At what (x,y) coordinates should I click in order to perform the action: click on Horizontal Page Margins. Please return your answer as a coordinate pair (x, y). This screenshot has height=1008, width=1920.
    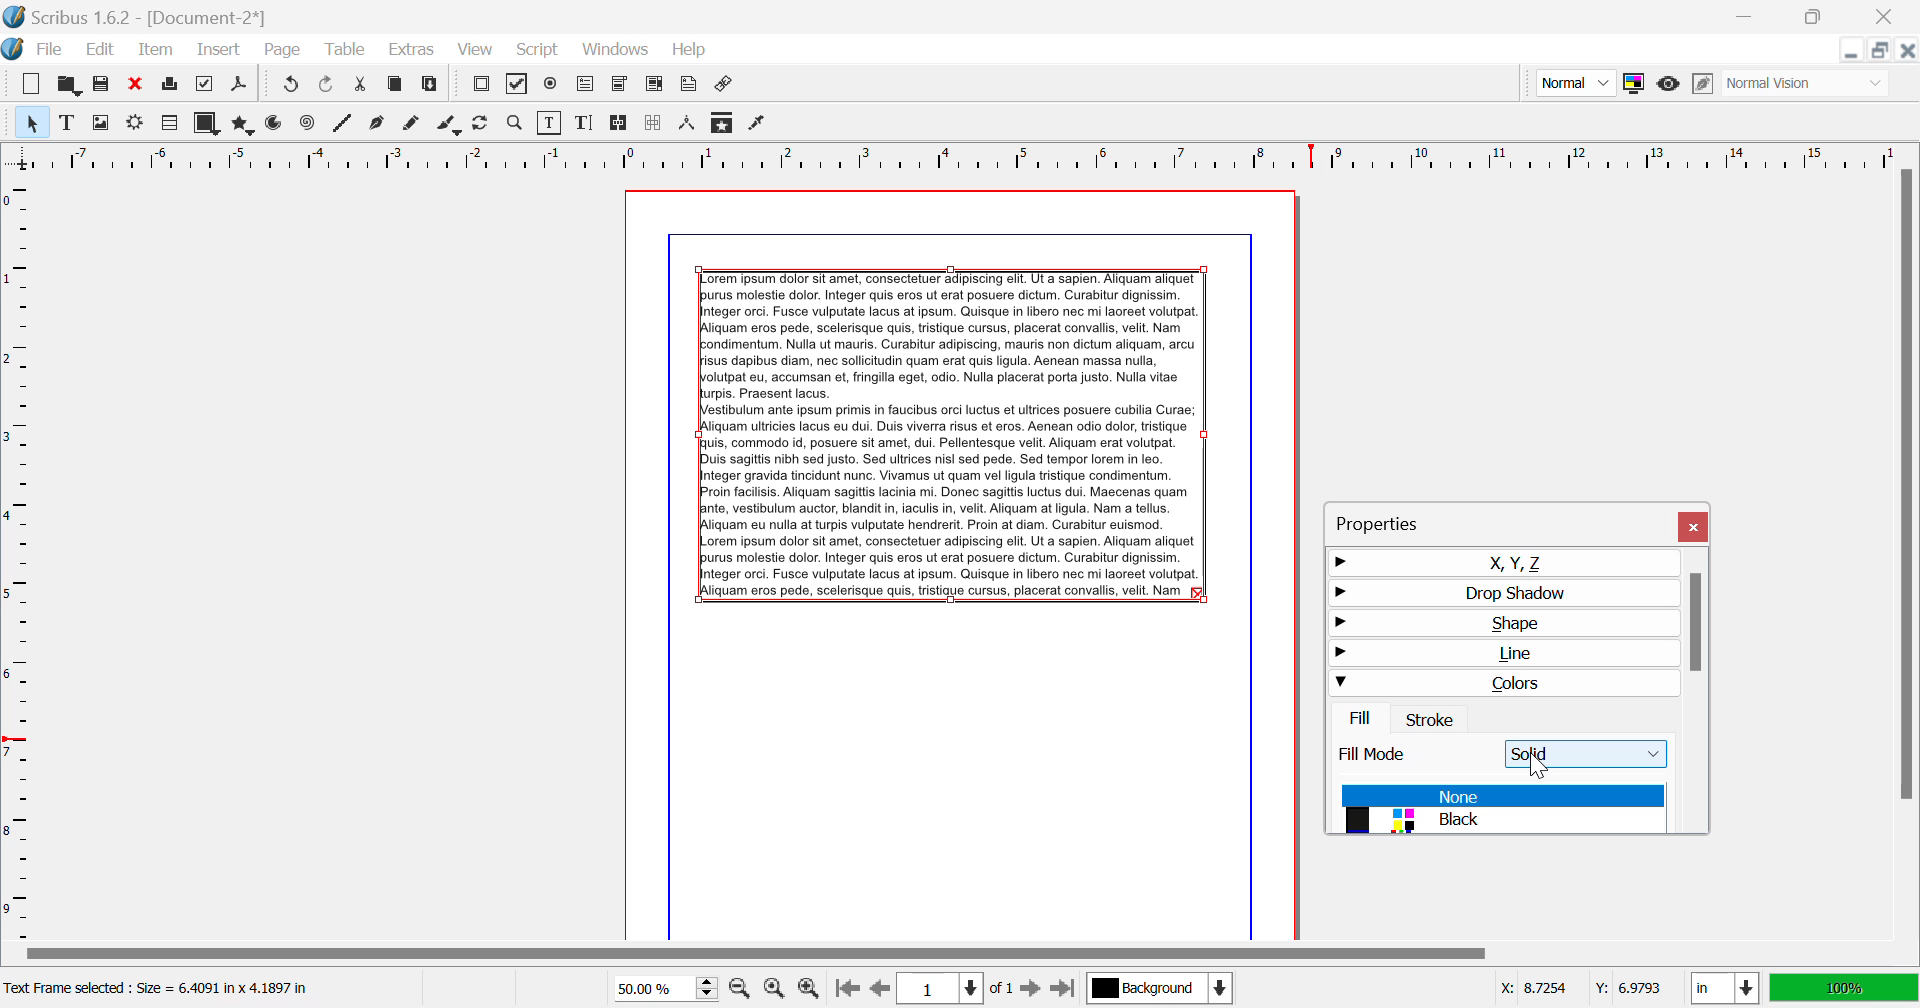
    Looking at the image, I should click on (19, 557).